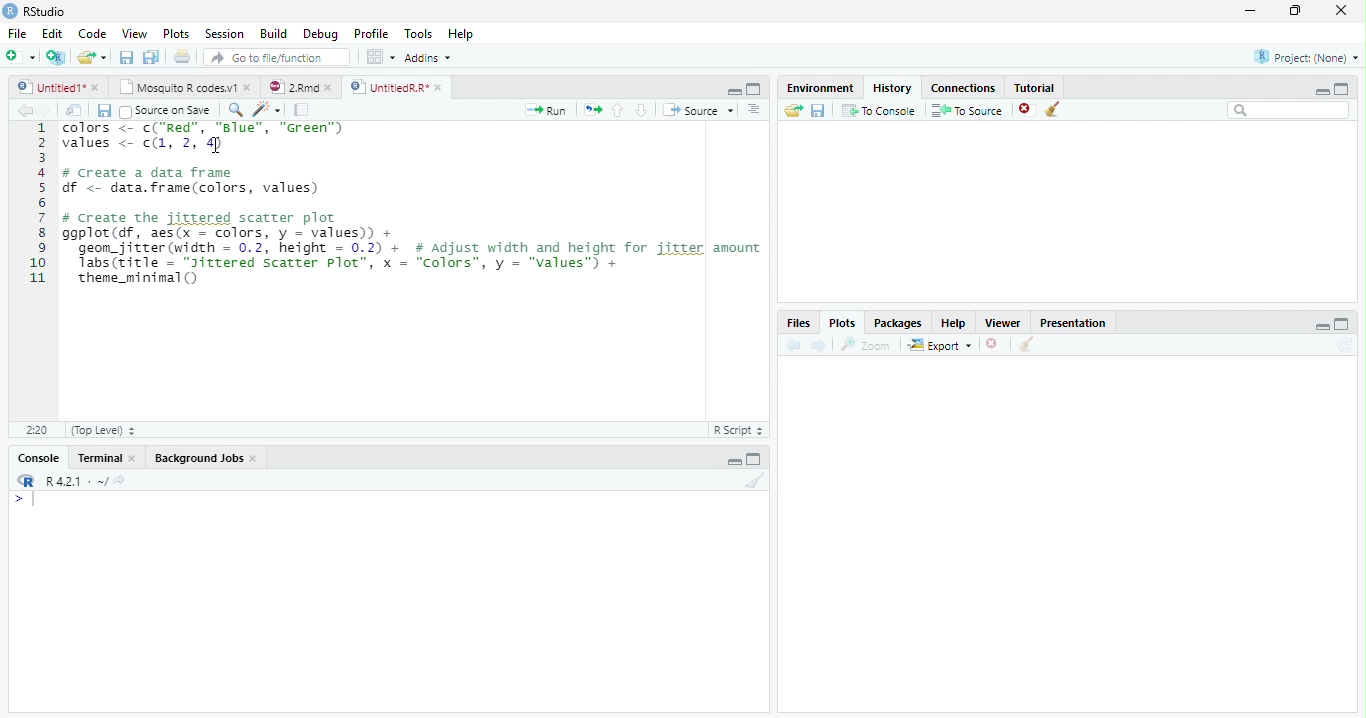  What do you see at coordinates (438, 88) in the screenshot?
I see `close` at bounding box center [438, 88].